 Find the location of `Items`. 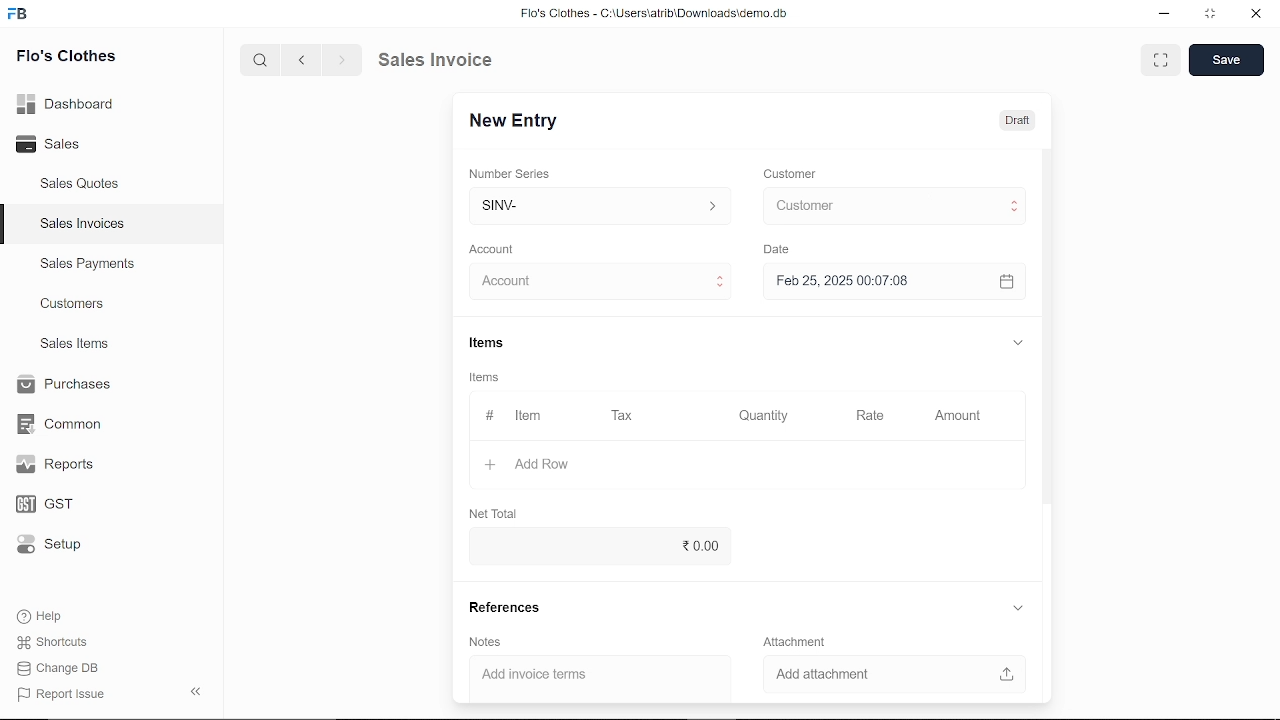

Items is located at coordinates (487, 376).